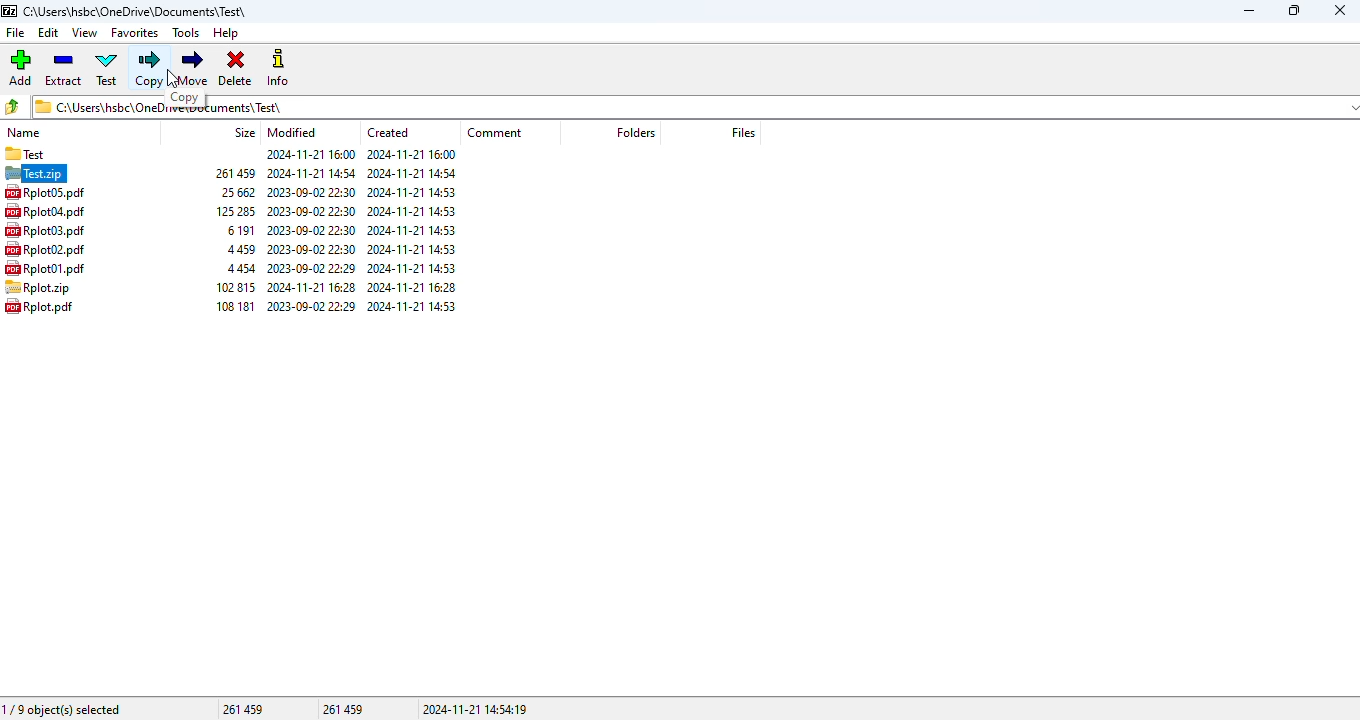 The image size is (1360, 720). I want to click on file name, so click(44, 267).